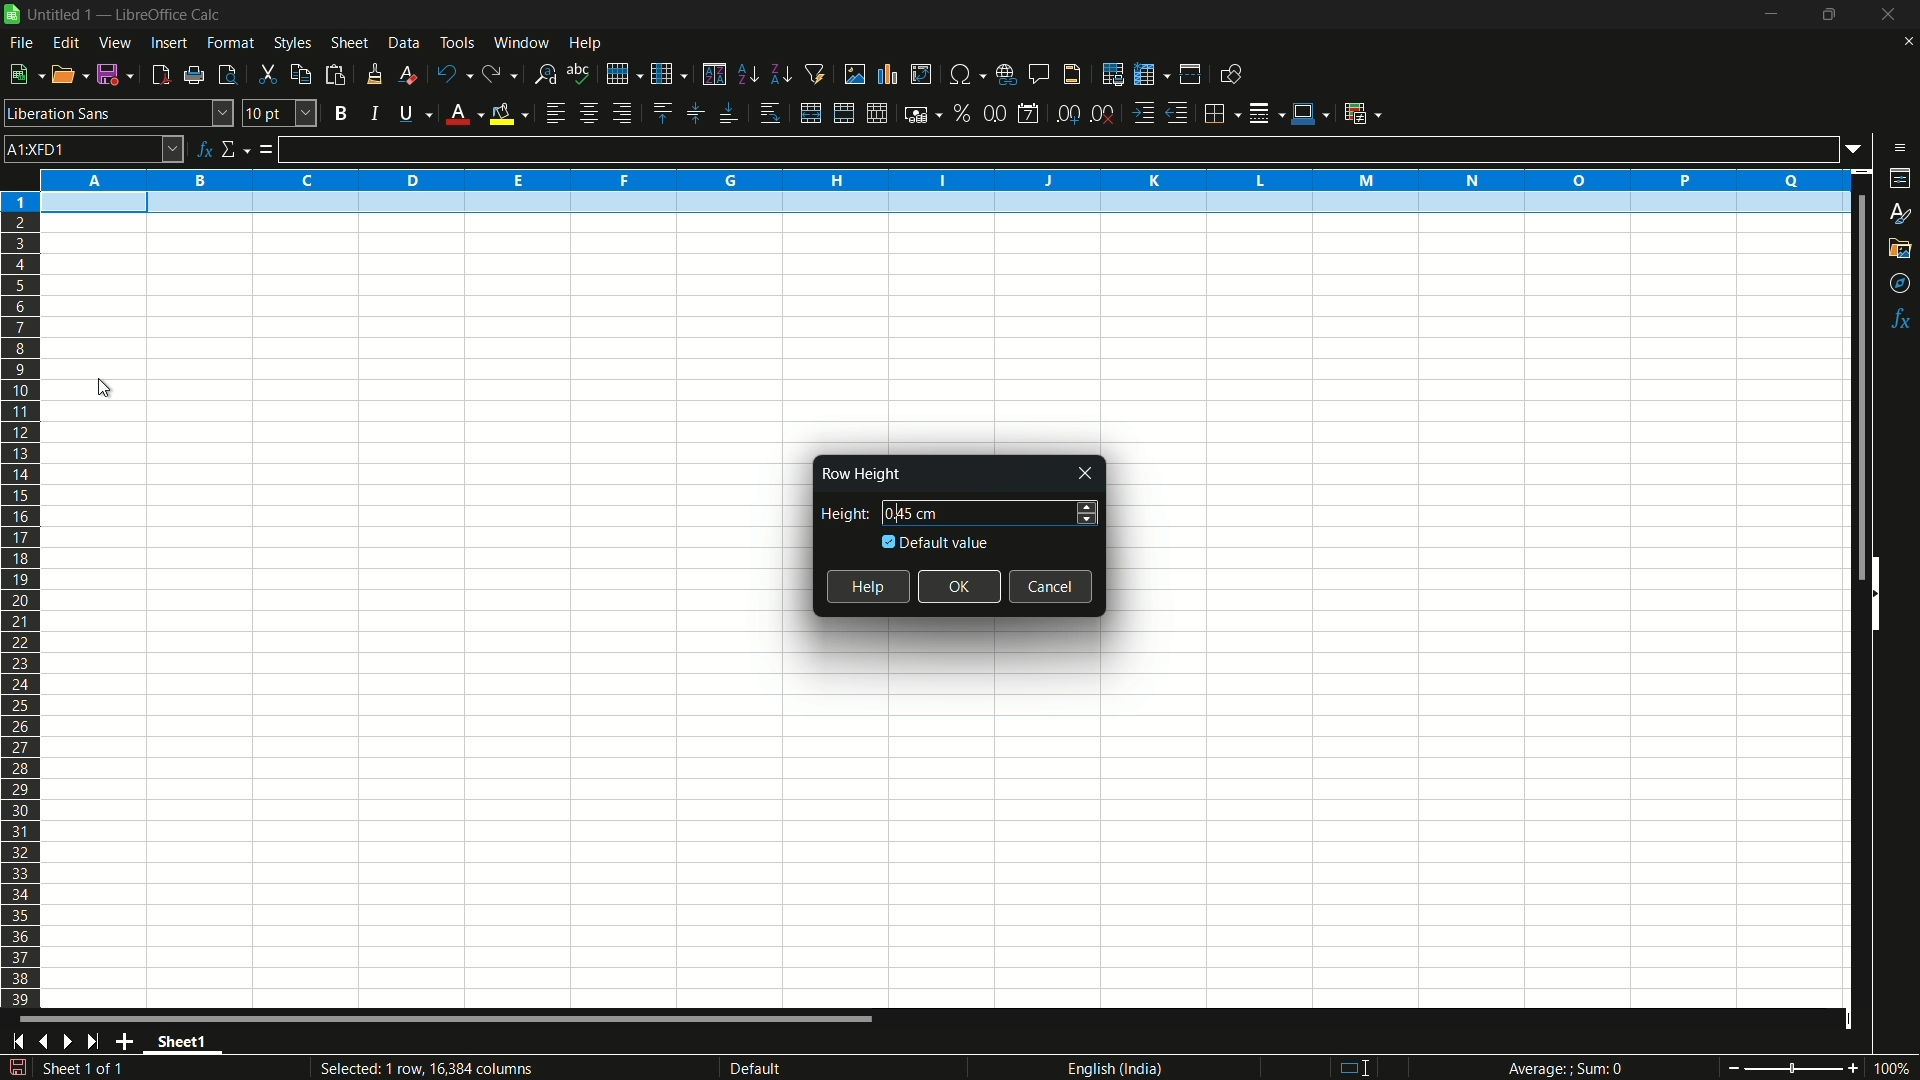 The height and width of the screenshot is (1080, 1920). Describe the element at coordinates (461, 115) in the screenshot. I see `font color` at that location.